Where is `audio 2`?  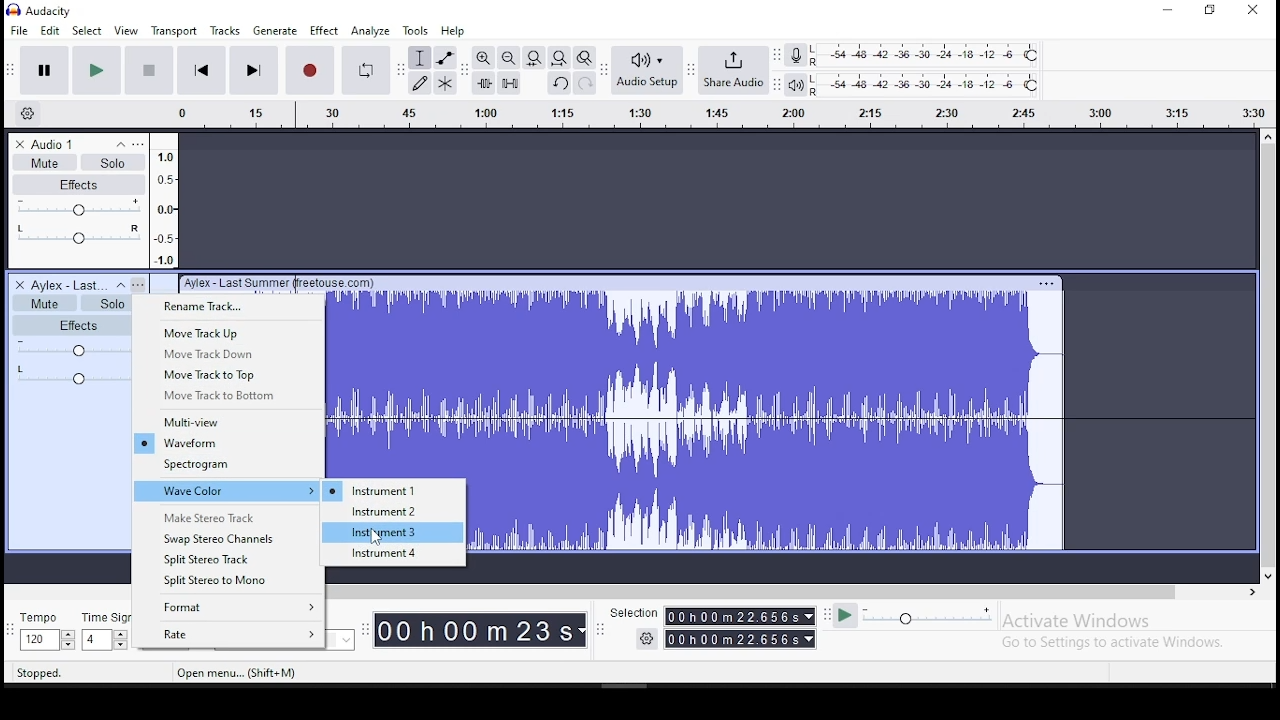 audio 2 is located at coordinates (68, 285).